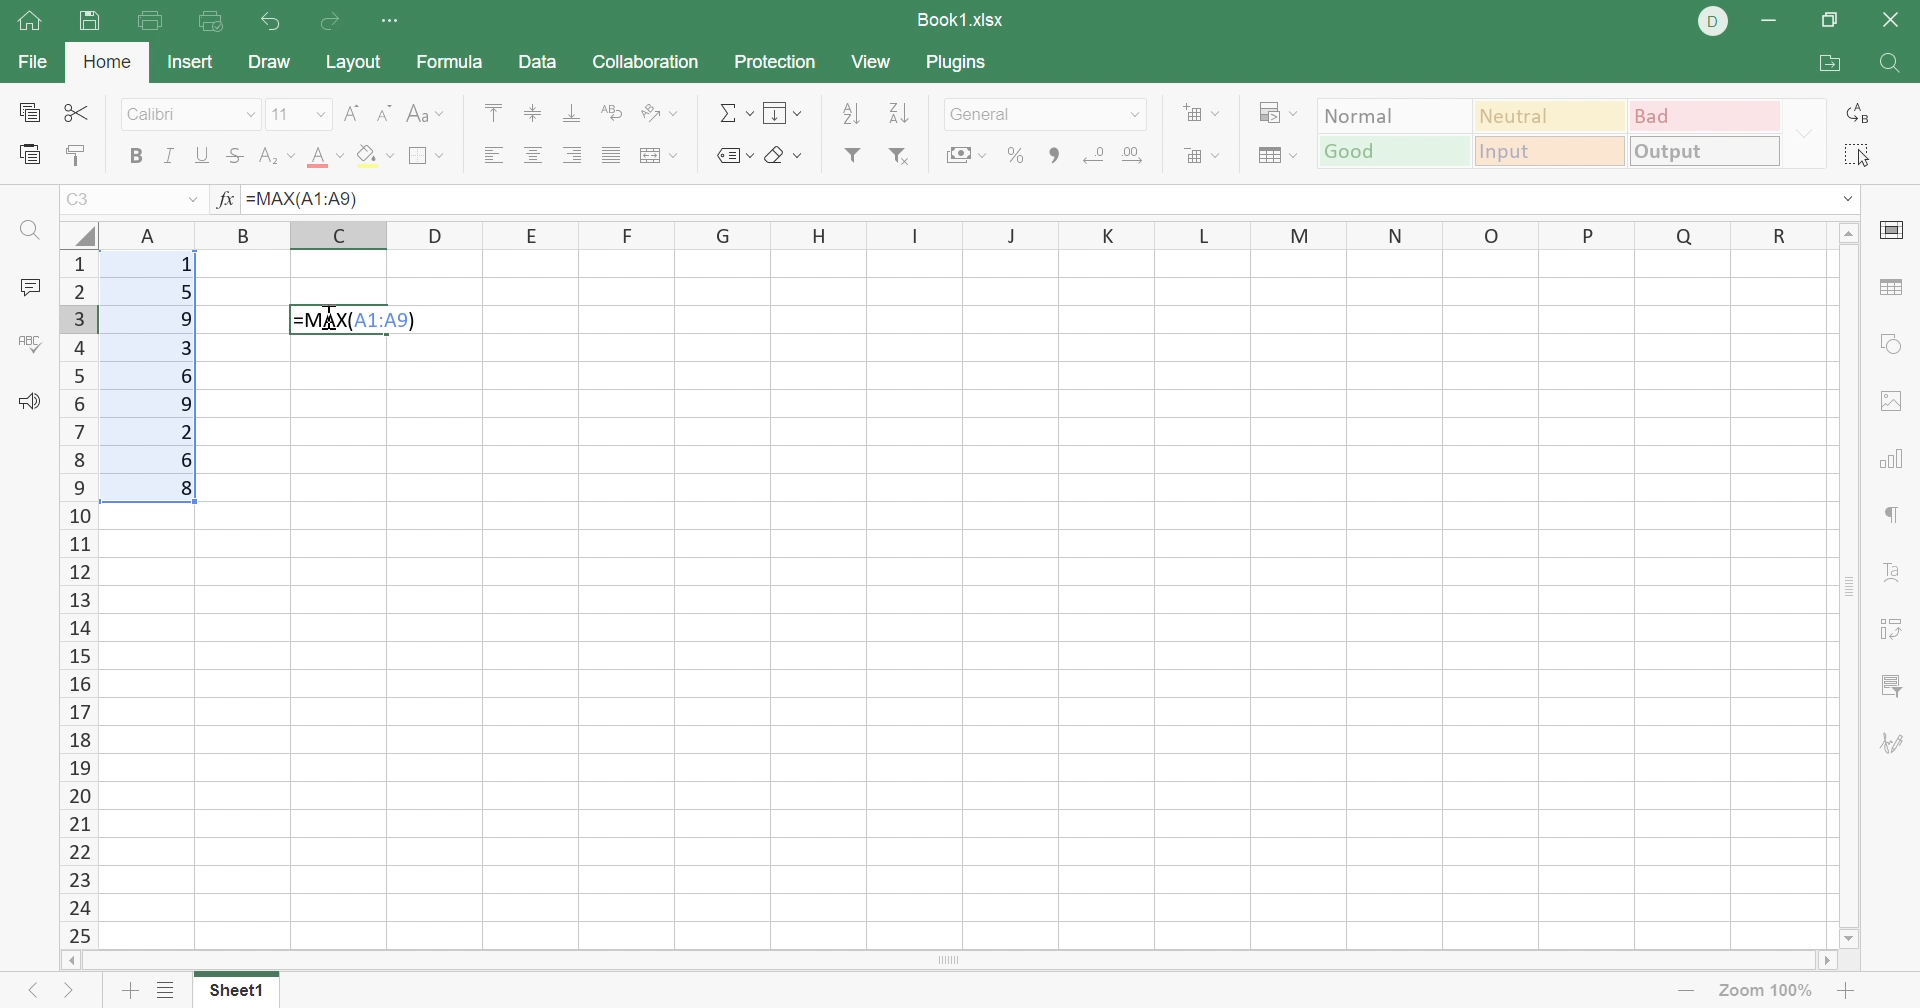  What do you see at coordinates (187, 431) in the screenshot?
I see `2` at bounding box center [187, 431].